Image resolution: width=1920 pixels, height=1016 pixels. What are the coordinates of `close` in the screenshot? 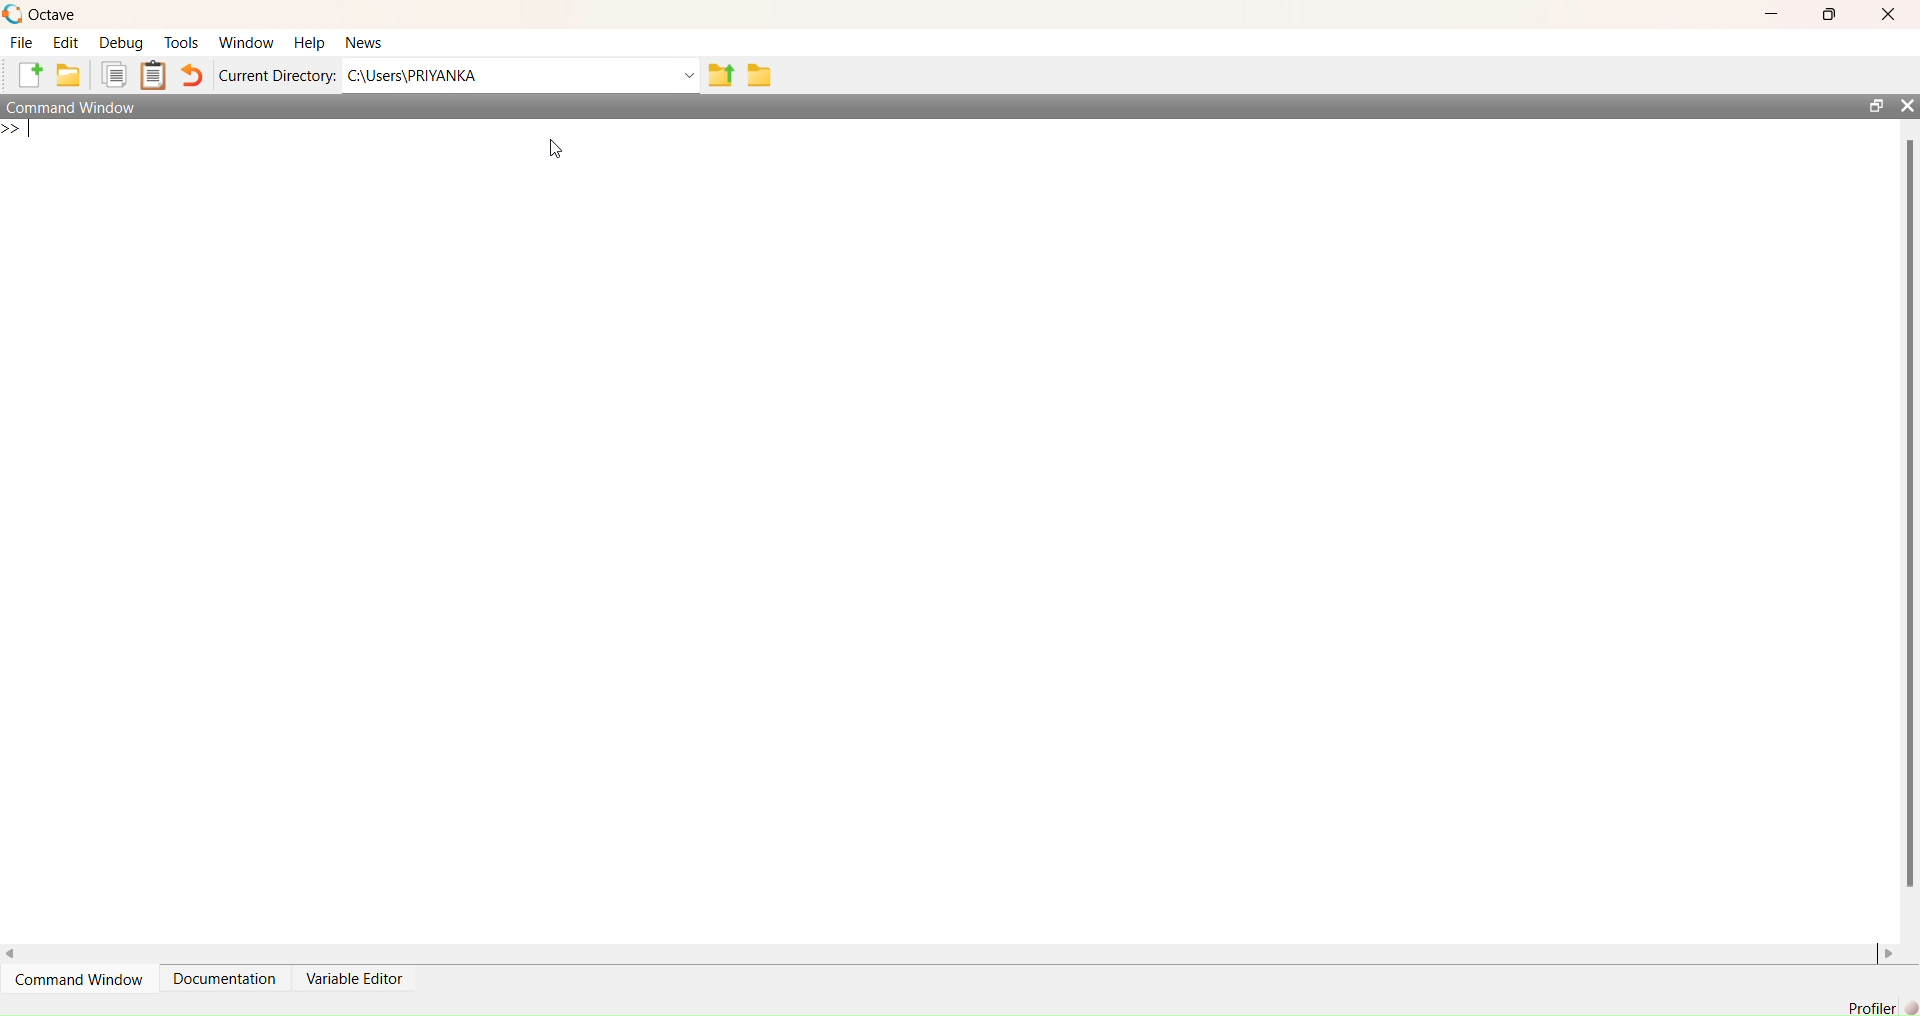 It's located at (1889, 14).